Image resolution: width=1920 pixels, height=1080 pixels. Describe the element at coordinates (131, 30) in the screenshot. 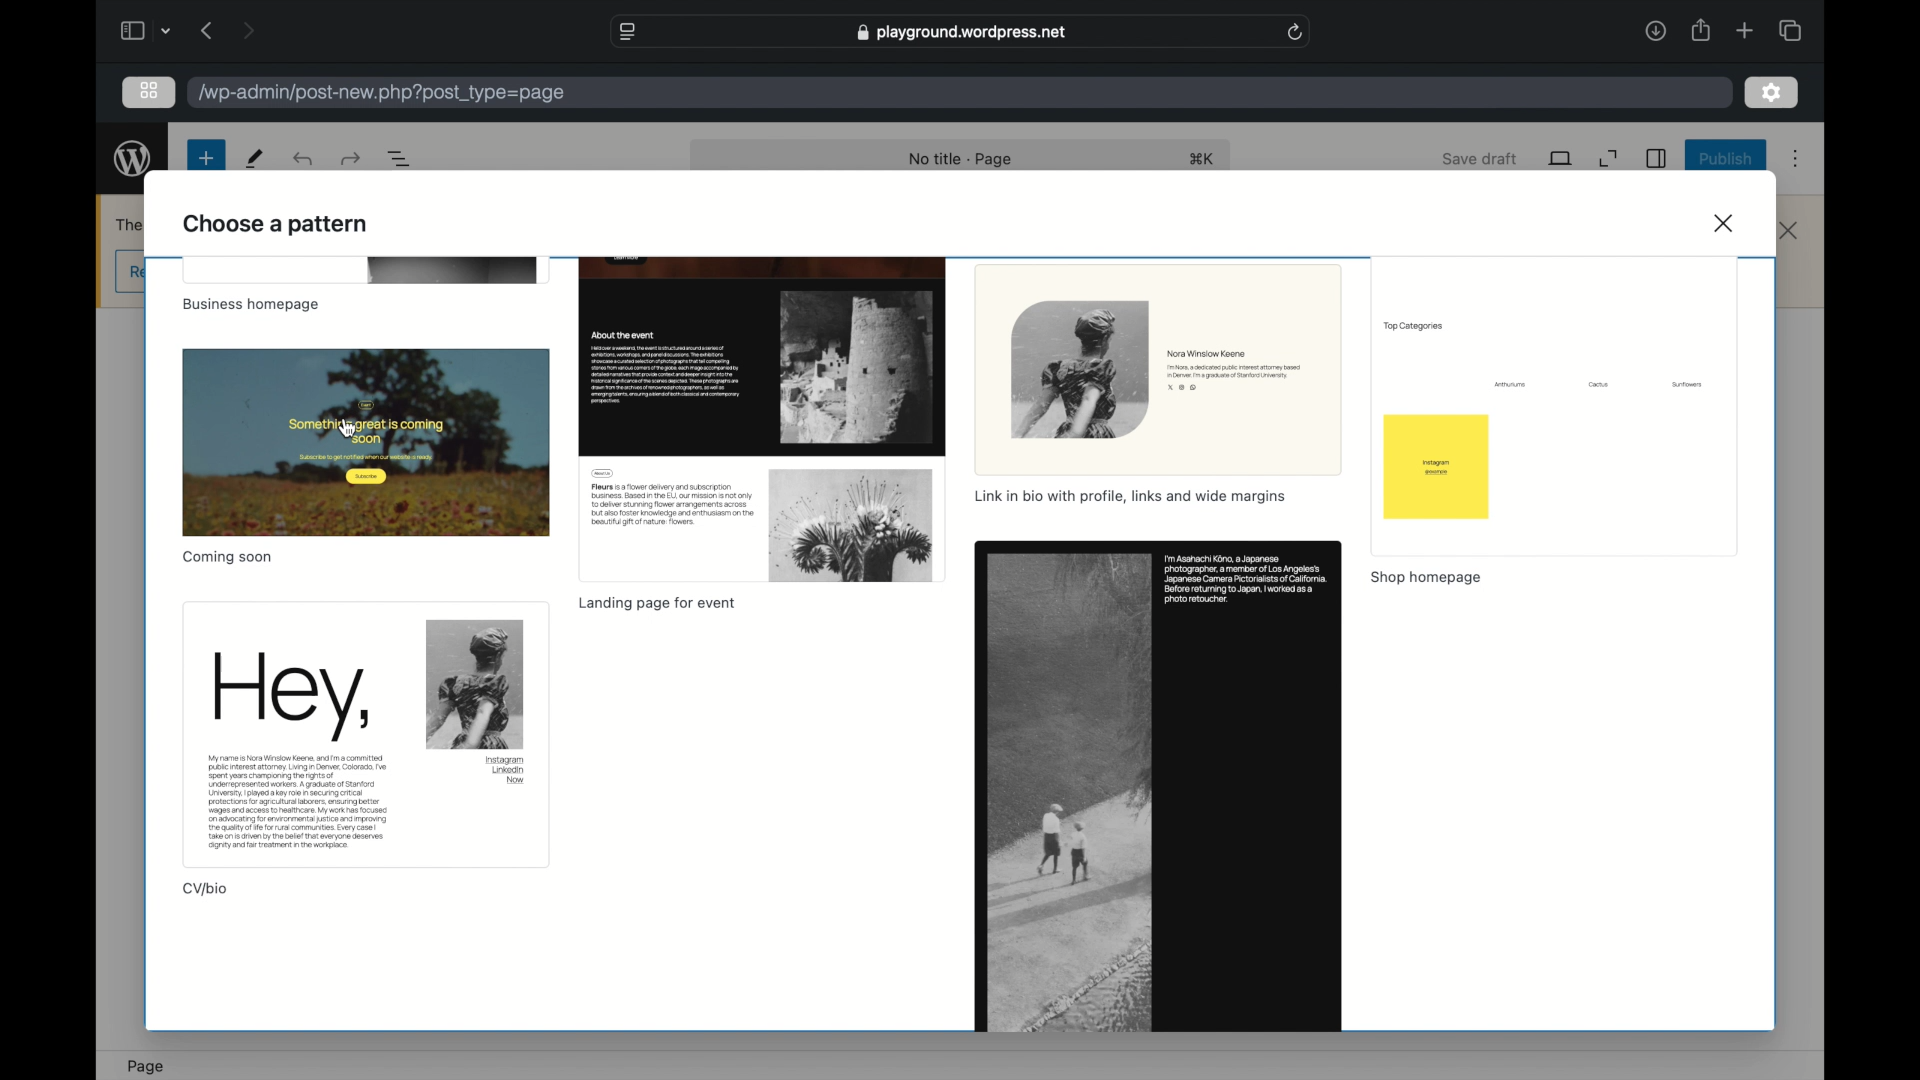

I see `sidebar` at that location.